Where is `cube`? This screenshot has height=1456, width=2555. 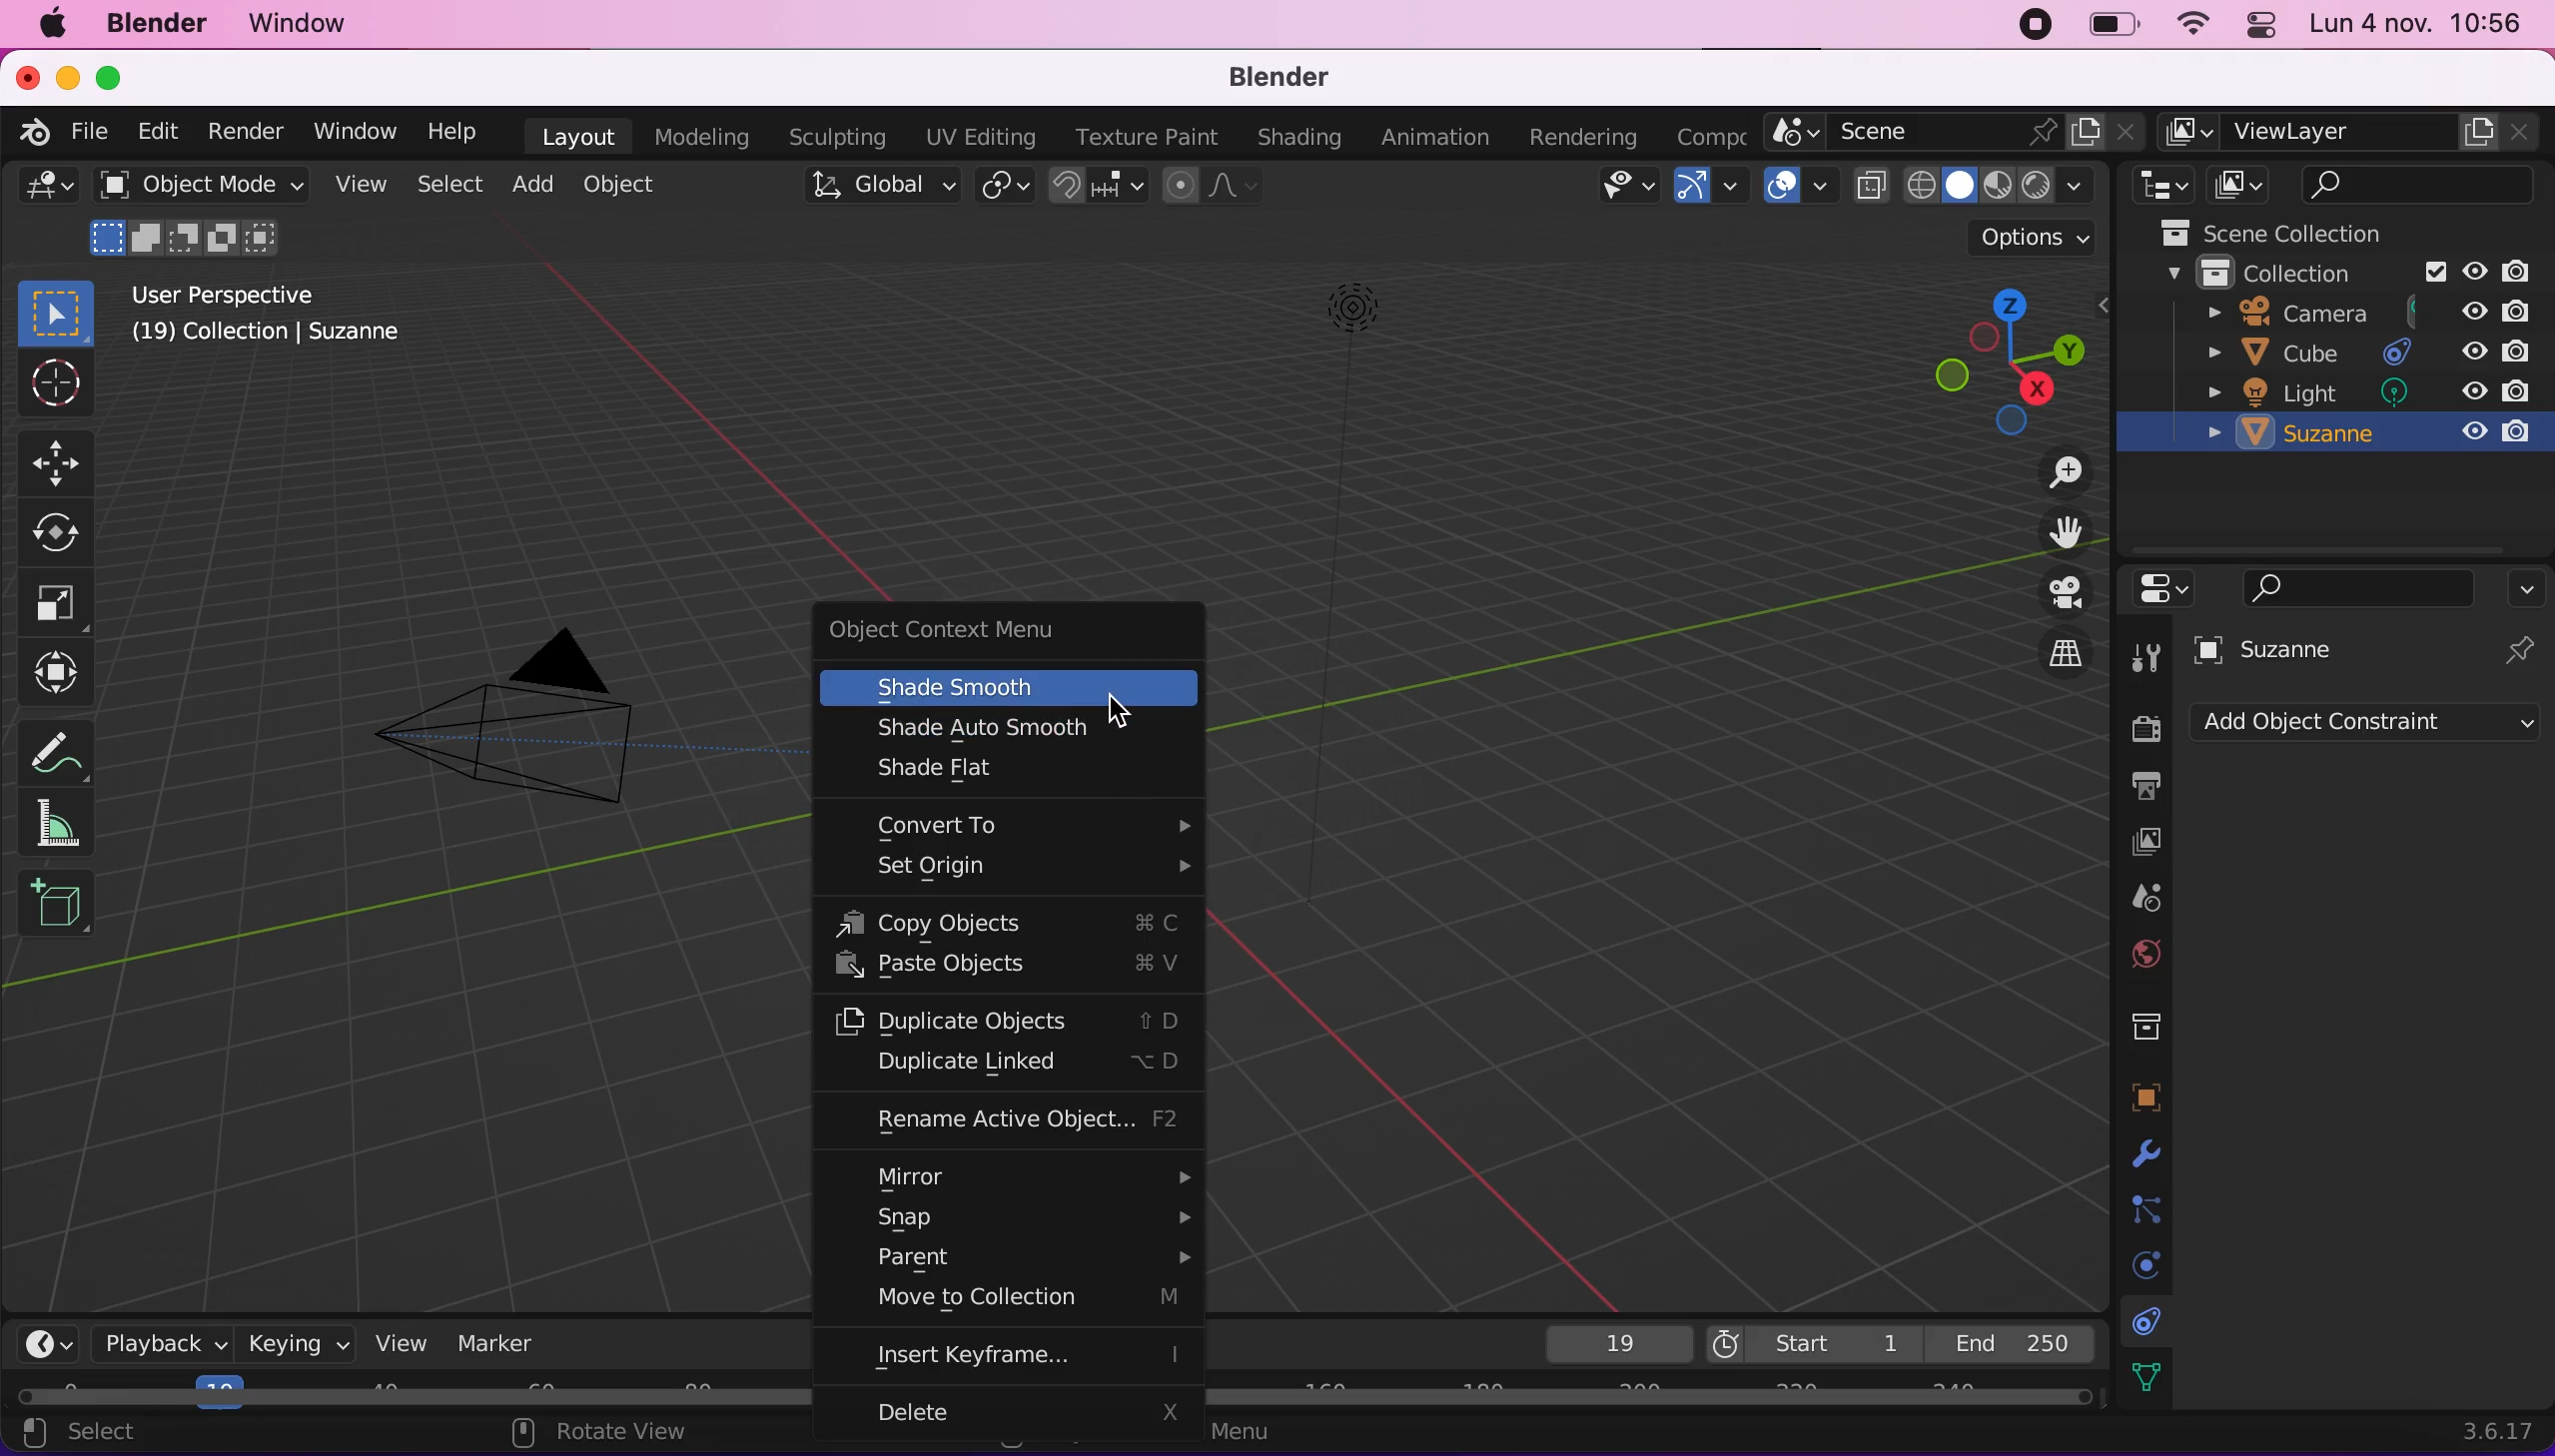 cube is located at coordinates (2363, 352).